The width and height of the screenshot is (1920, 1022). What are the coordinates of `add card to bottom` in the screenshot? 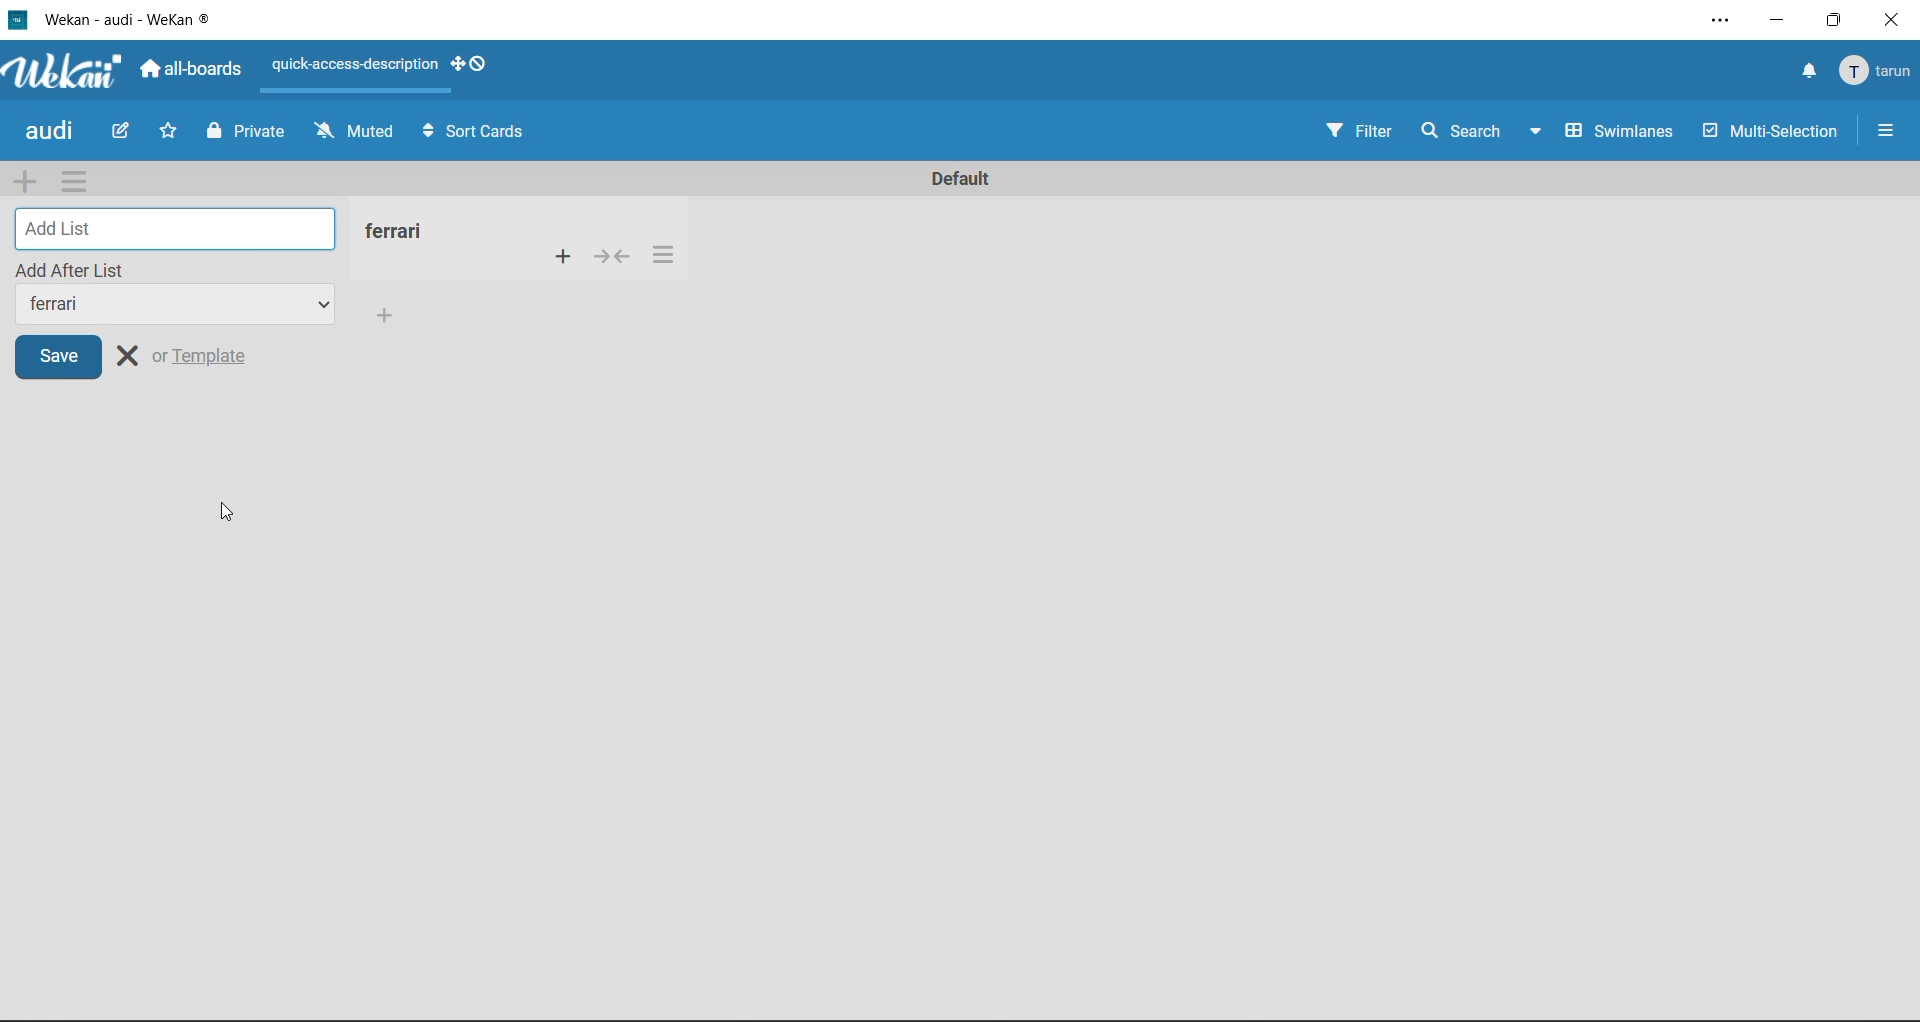 It's located at (388, 315).